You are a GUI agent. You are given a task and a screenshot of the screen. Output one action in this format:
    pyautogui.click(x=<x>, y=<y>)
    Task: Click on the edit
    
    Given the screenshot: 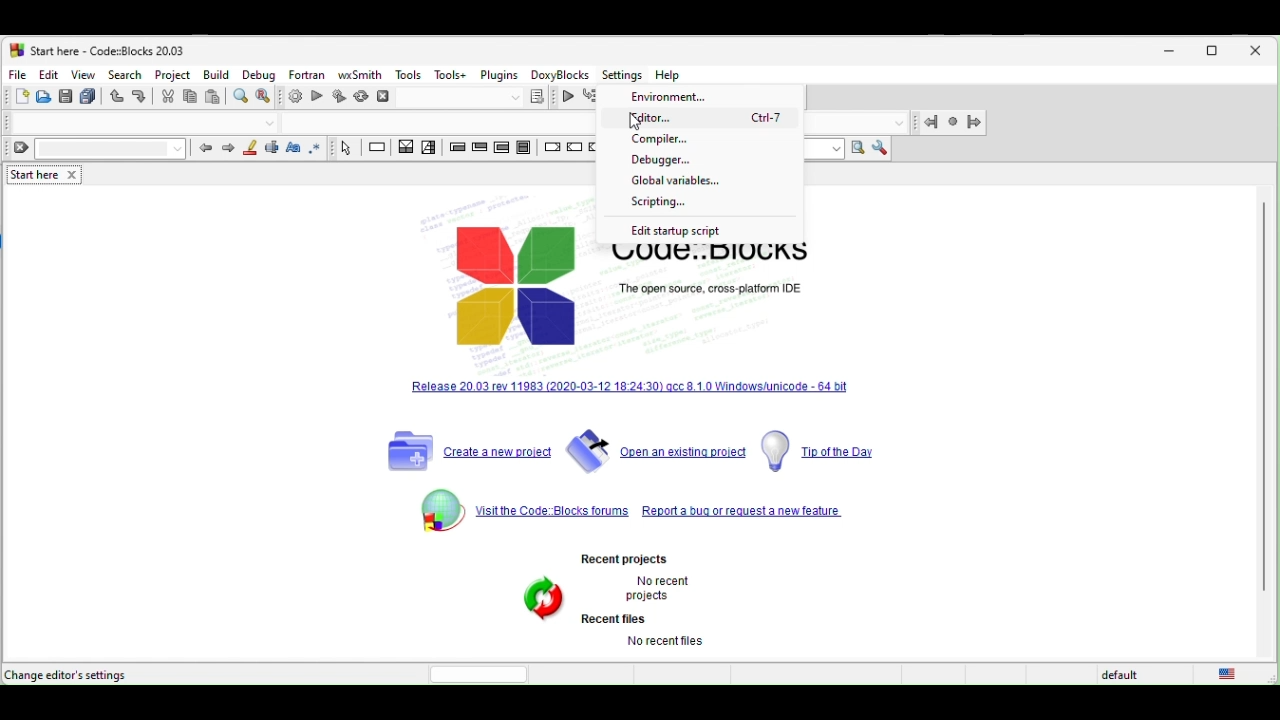 What is the action you would take?
    pyautogui.click(x=48, y=74)
    